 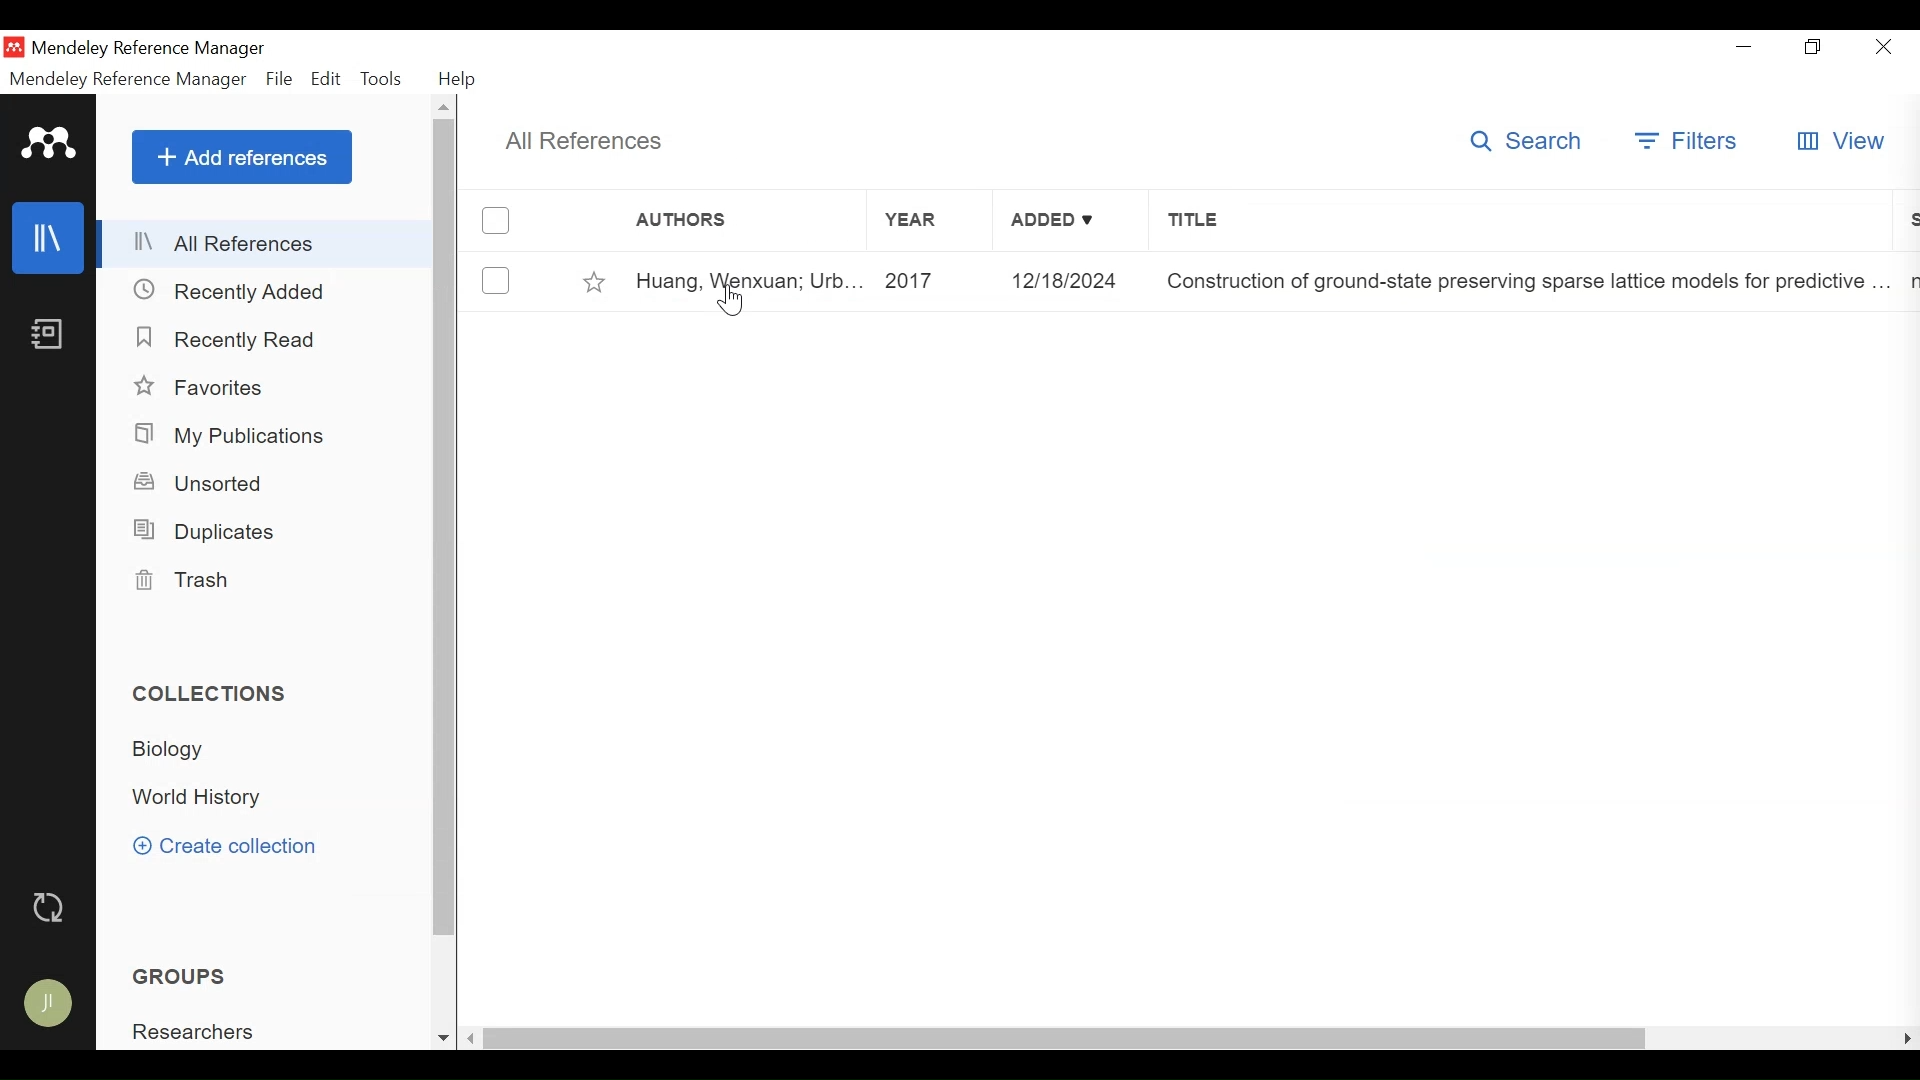 I want to click on Mendeley Desktop Icon, so click(x=14, y=47).